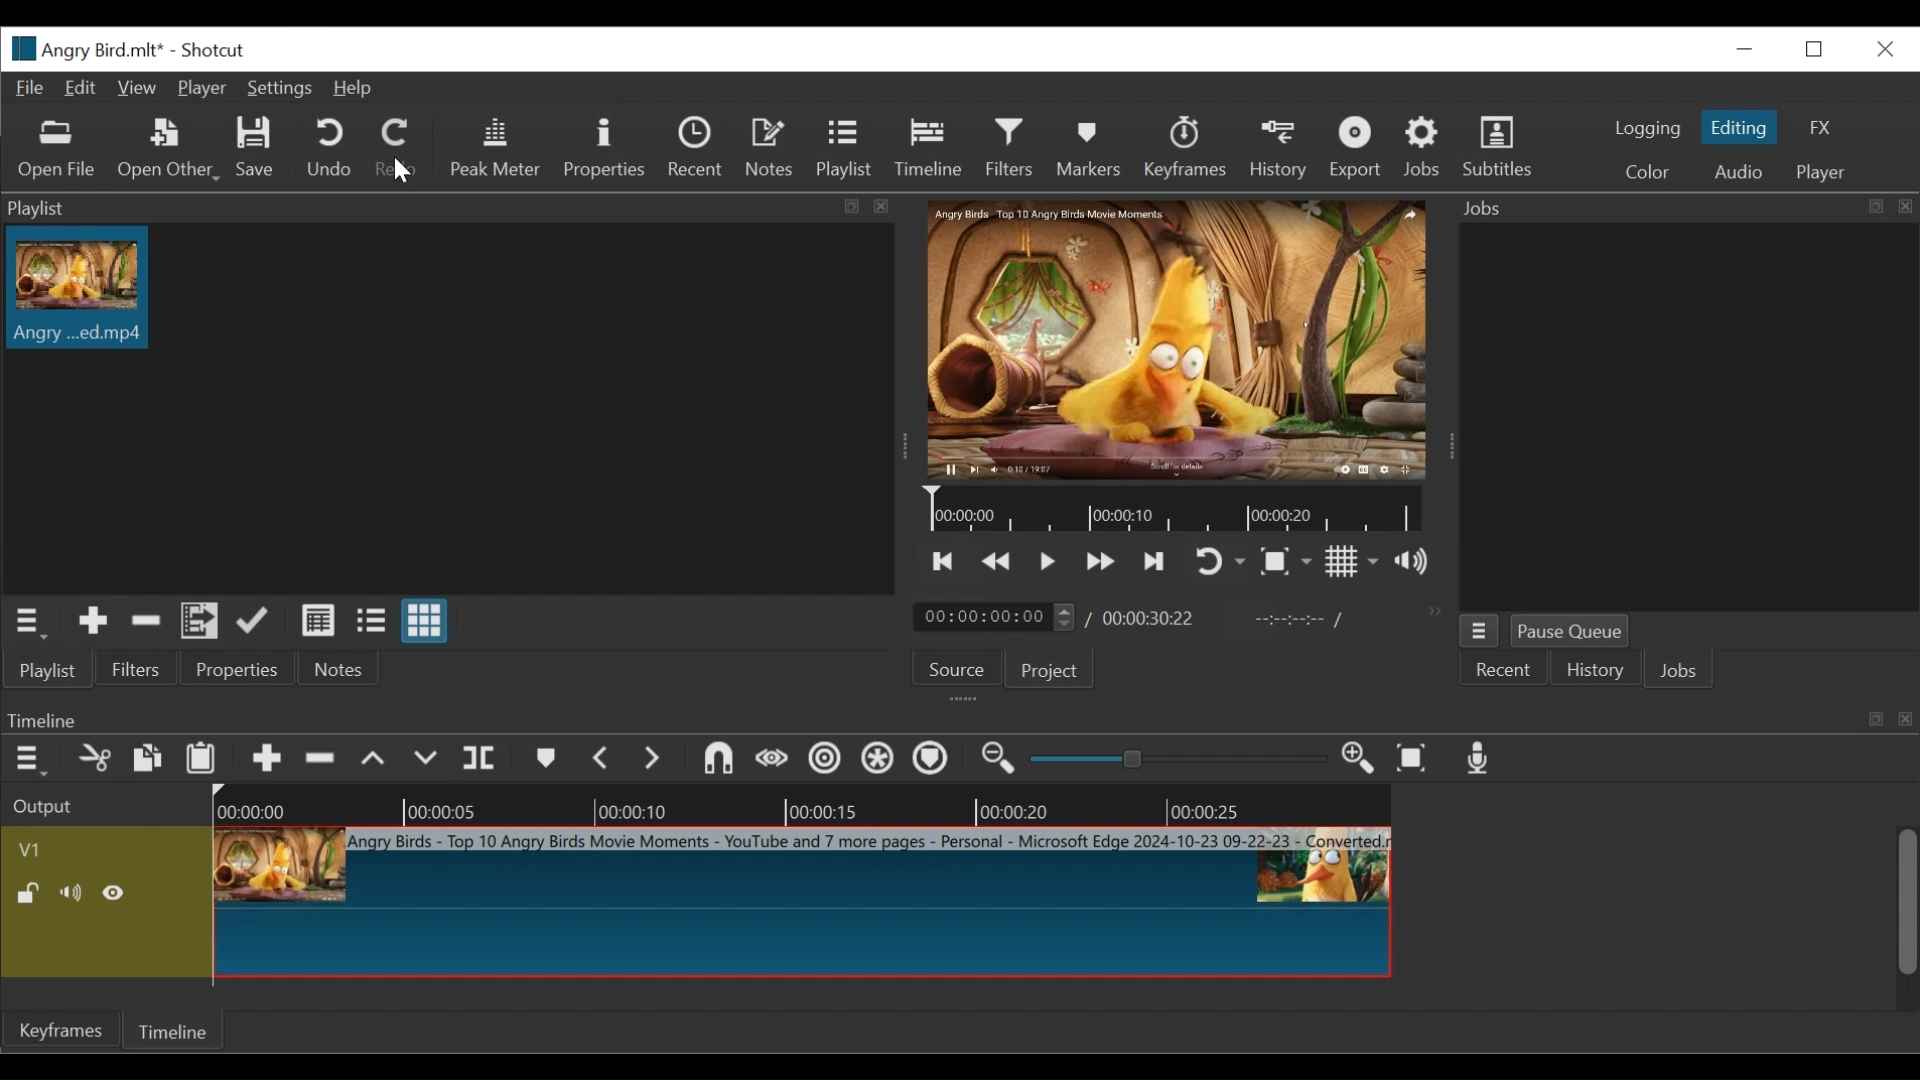  Describe the element at coordinates (117, 892) in the screenshot. I see `Hide` at that location.